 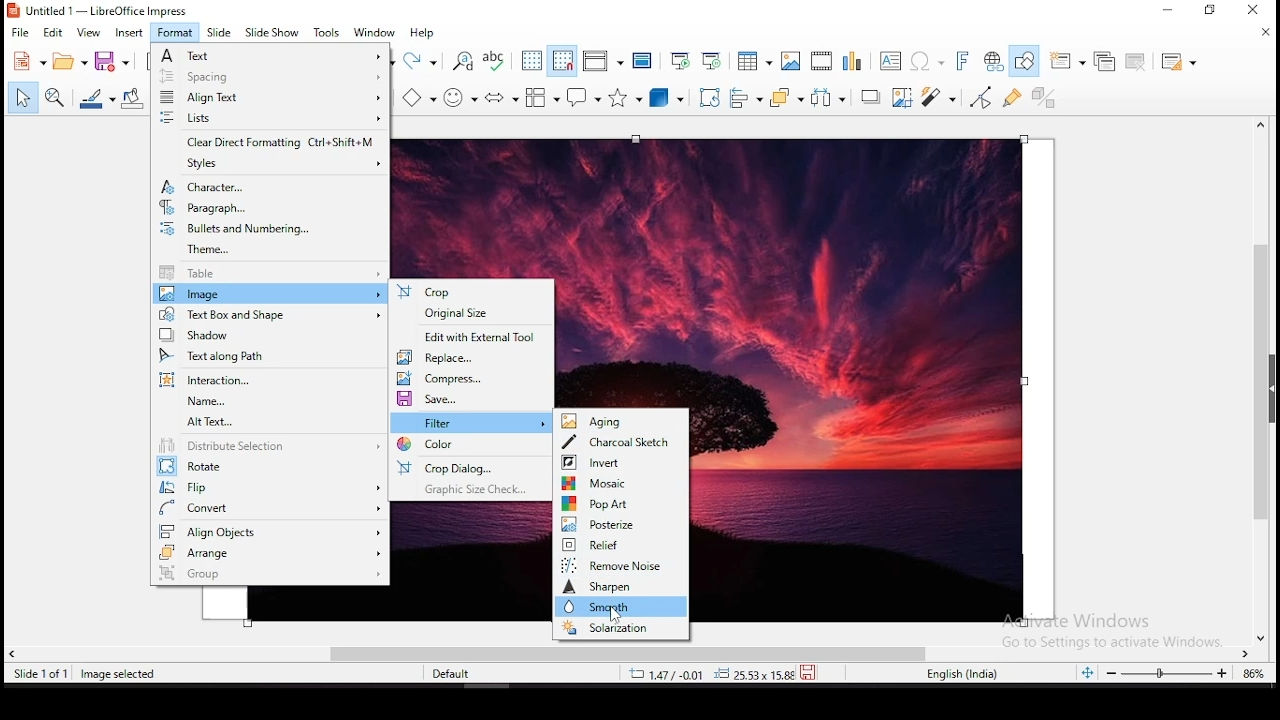 I want to click on start from first slide, so click(x=680, y=59).